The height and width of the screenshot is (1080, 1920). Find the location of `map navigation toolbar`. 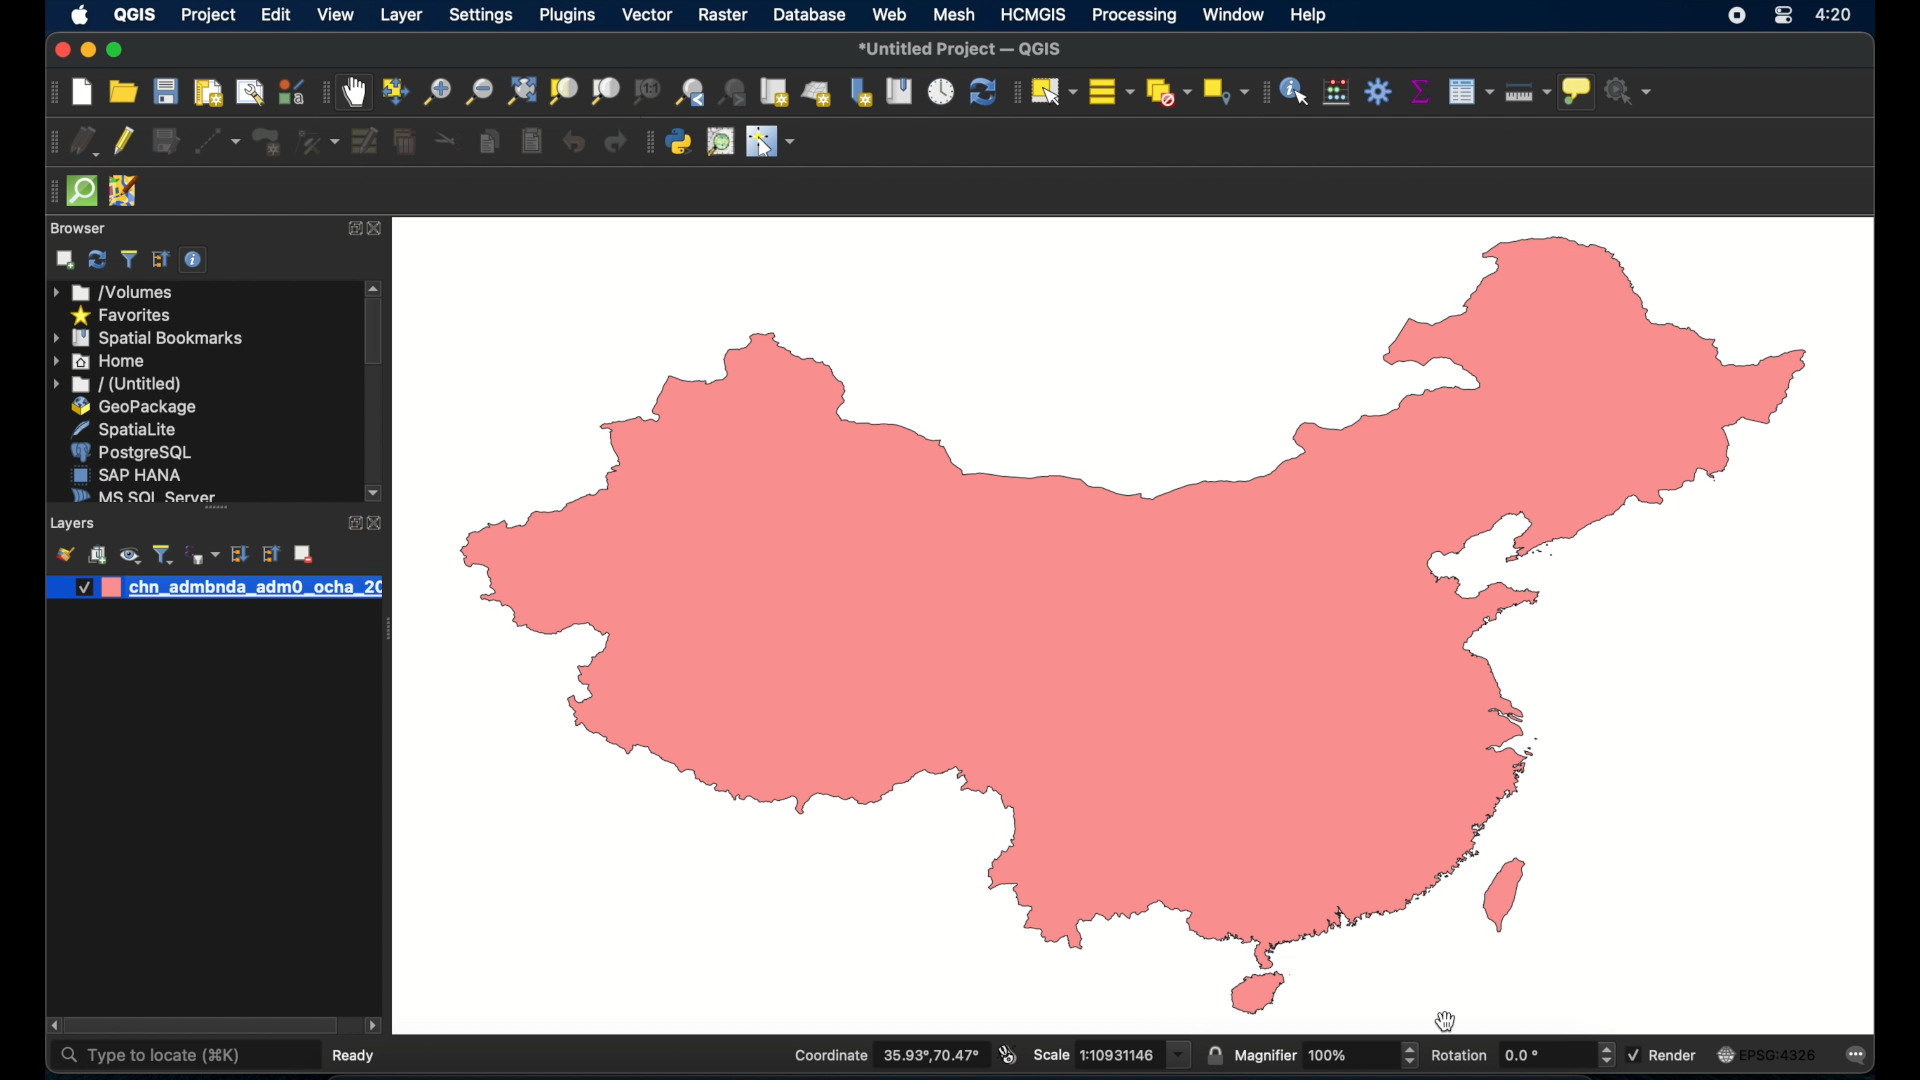

map navigation toolbar is located at coordinates (324, 93).